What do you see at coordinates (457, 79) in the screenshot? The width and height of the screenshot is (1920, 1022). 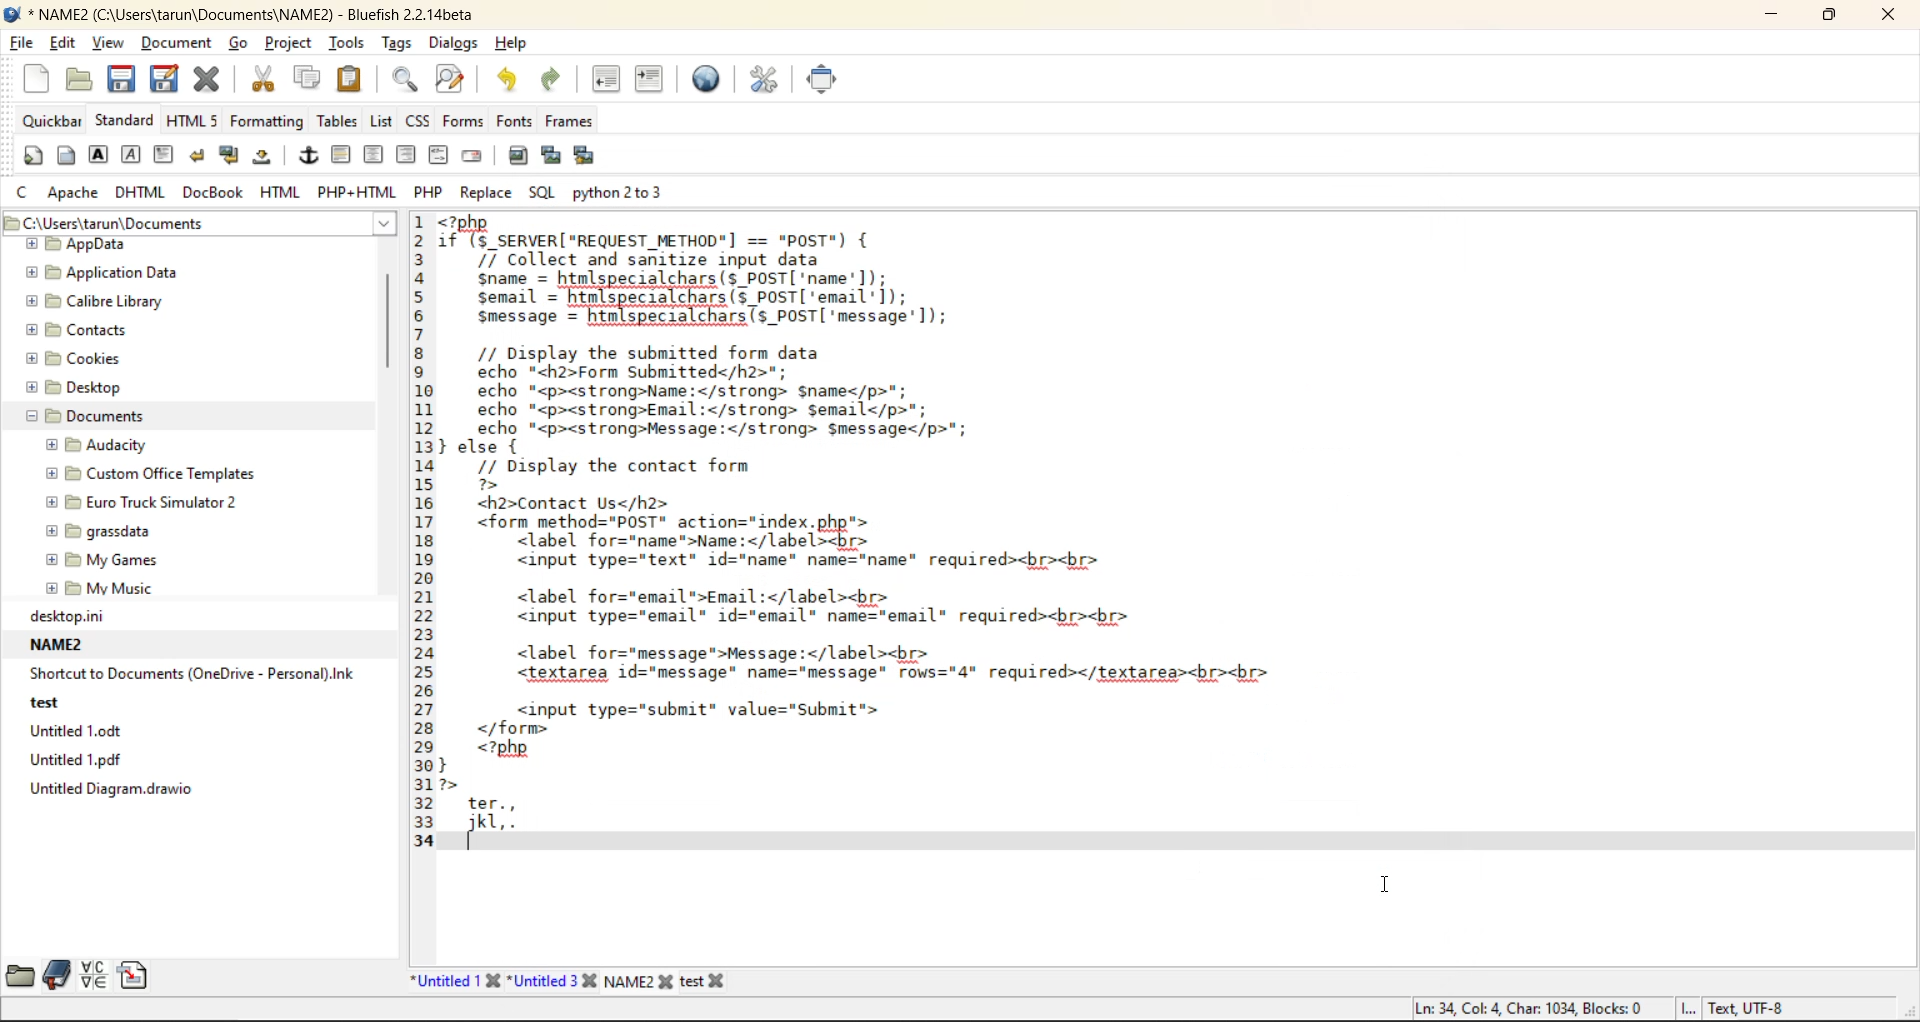 I see `find and replace` at bounding box center [457, 79].